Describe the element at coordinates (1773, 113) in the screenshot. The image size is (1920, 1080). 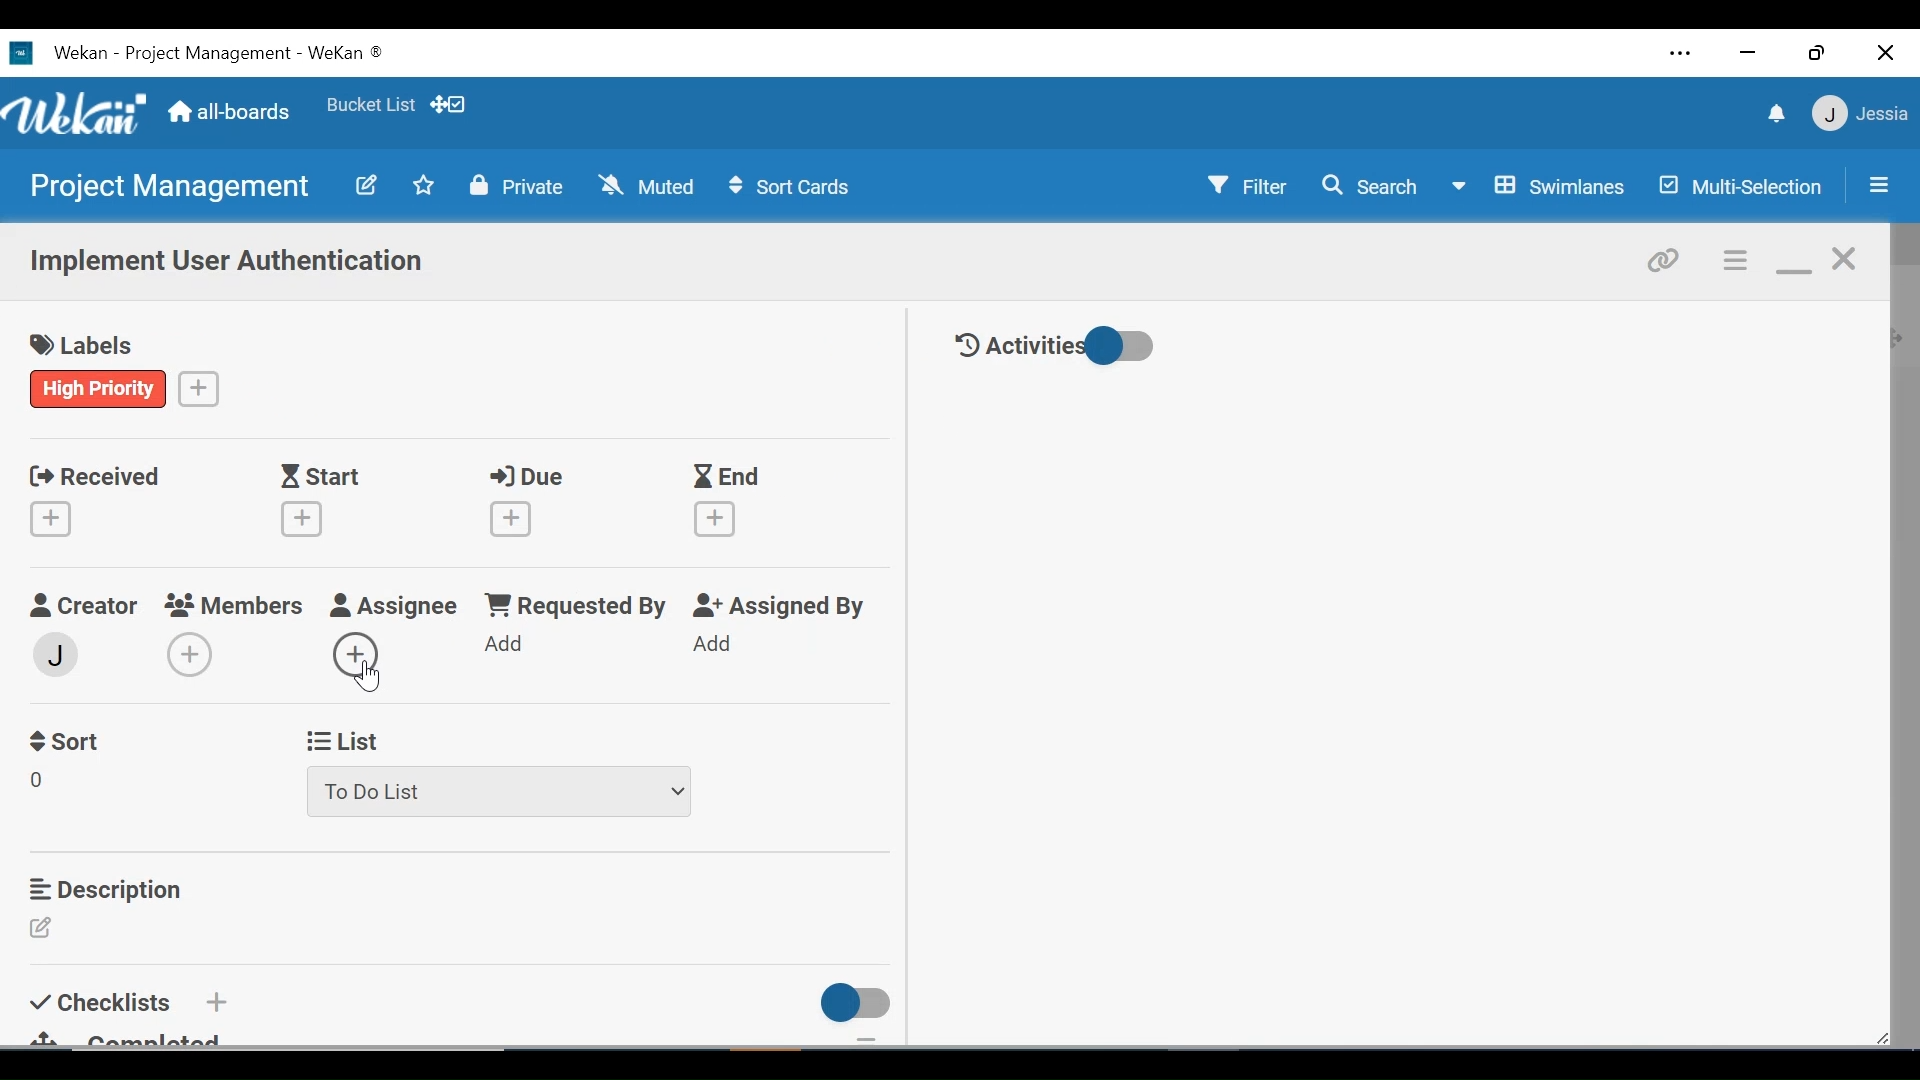
I see `notifications` at that location.